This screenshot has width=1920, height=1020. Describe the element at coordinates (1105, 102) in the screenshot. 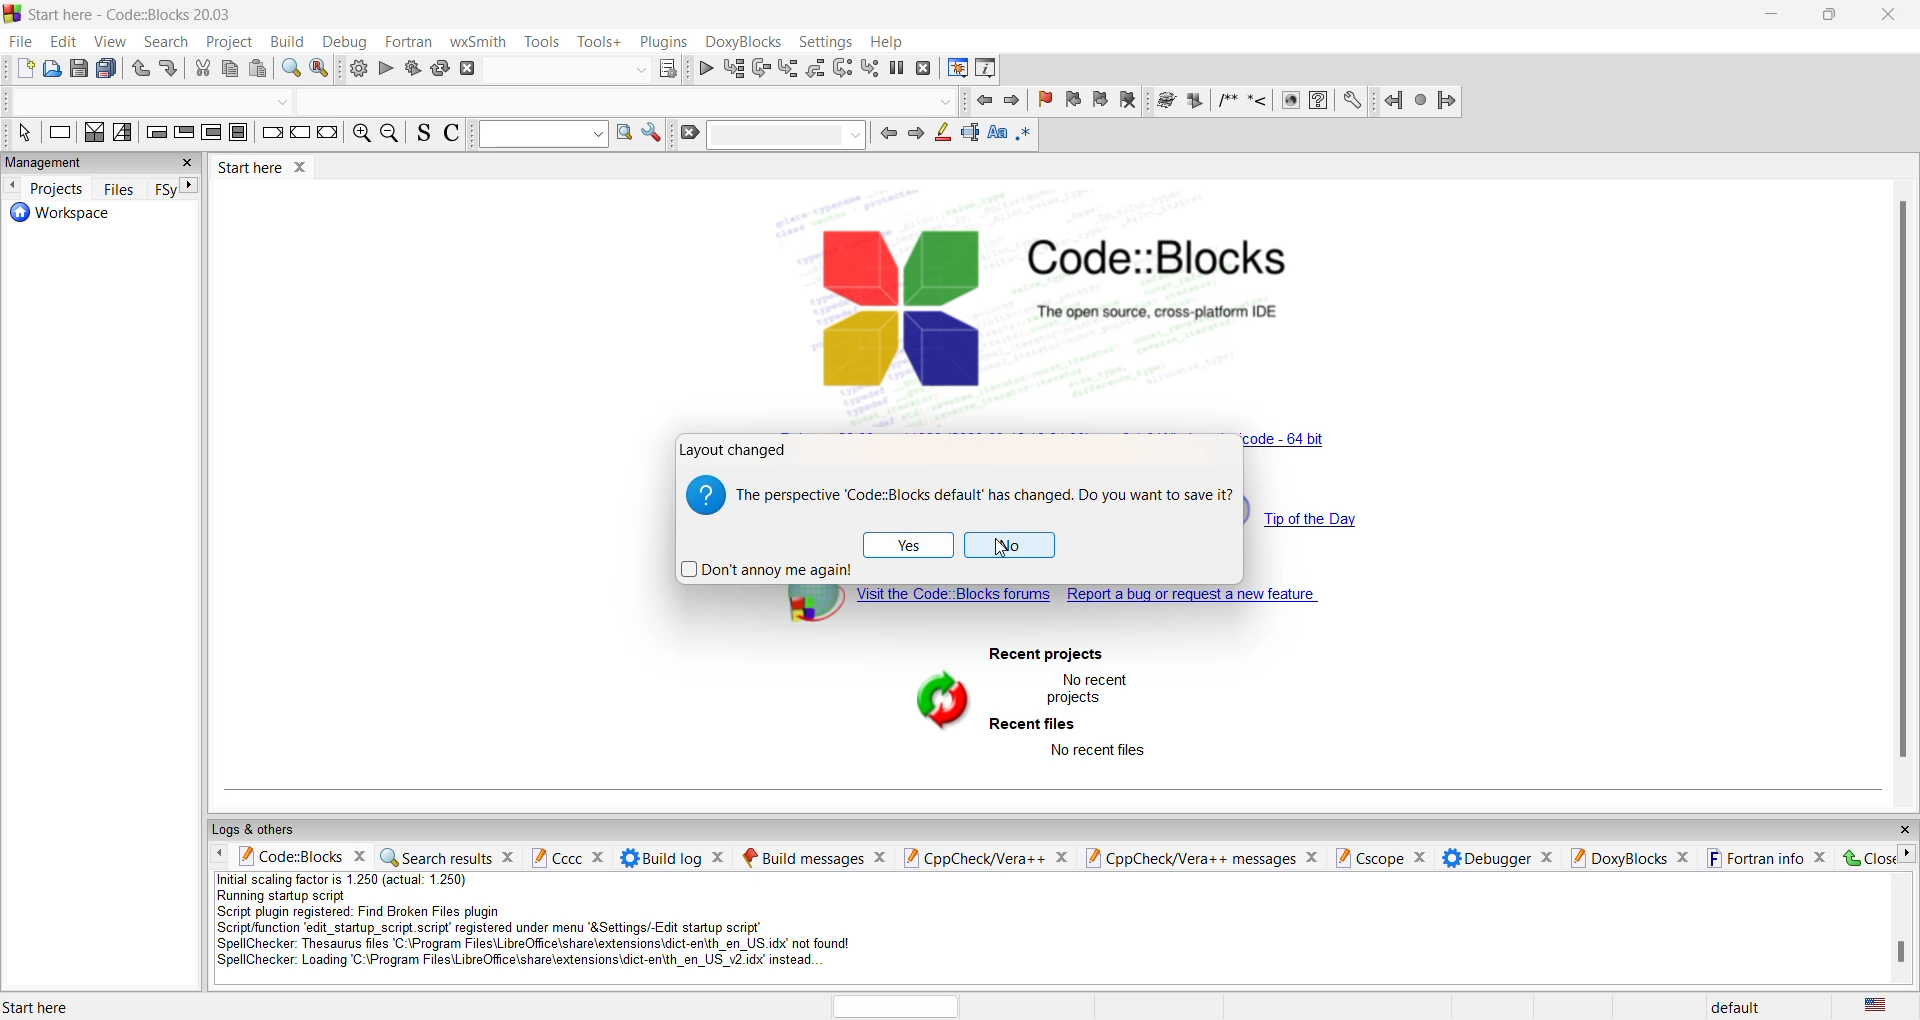

I see `next bookmark` at that location.